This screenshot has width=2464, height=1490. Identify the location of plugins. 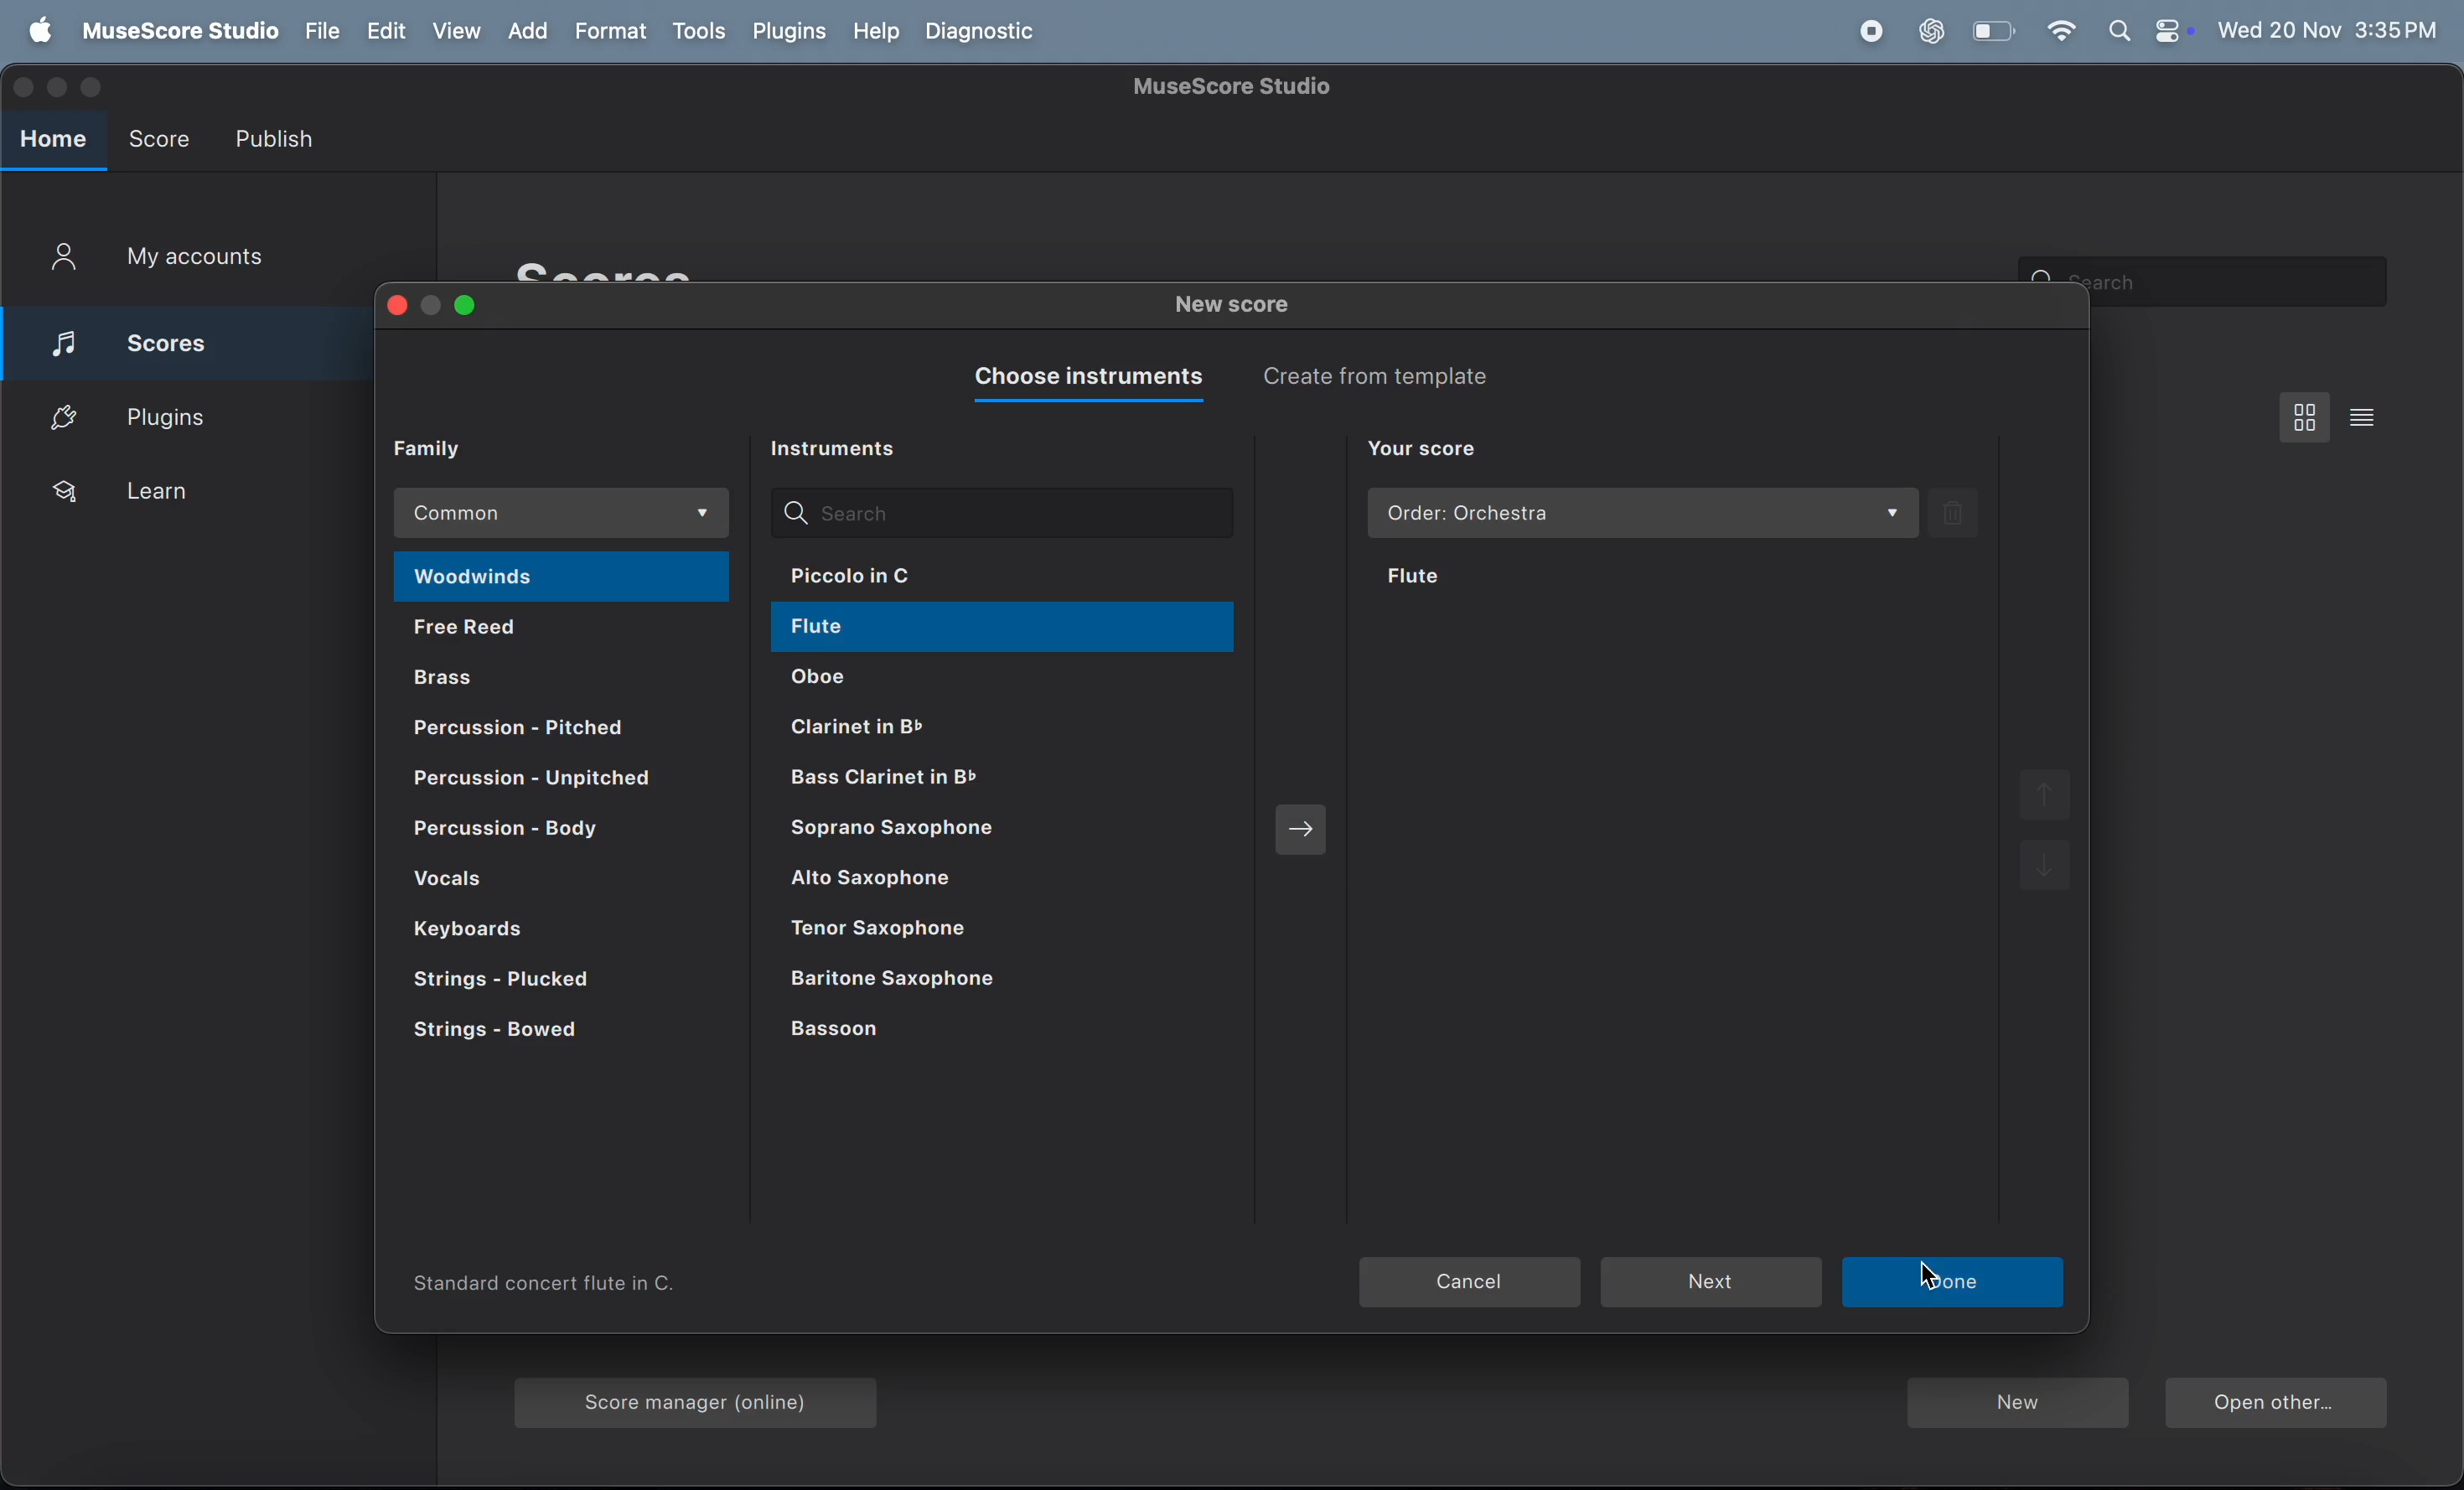
(789, 31).